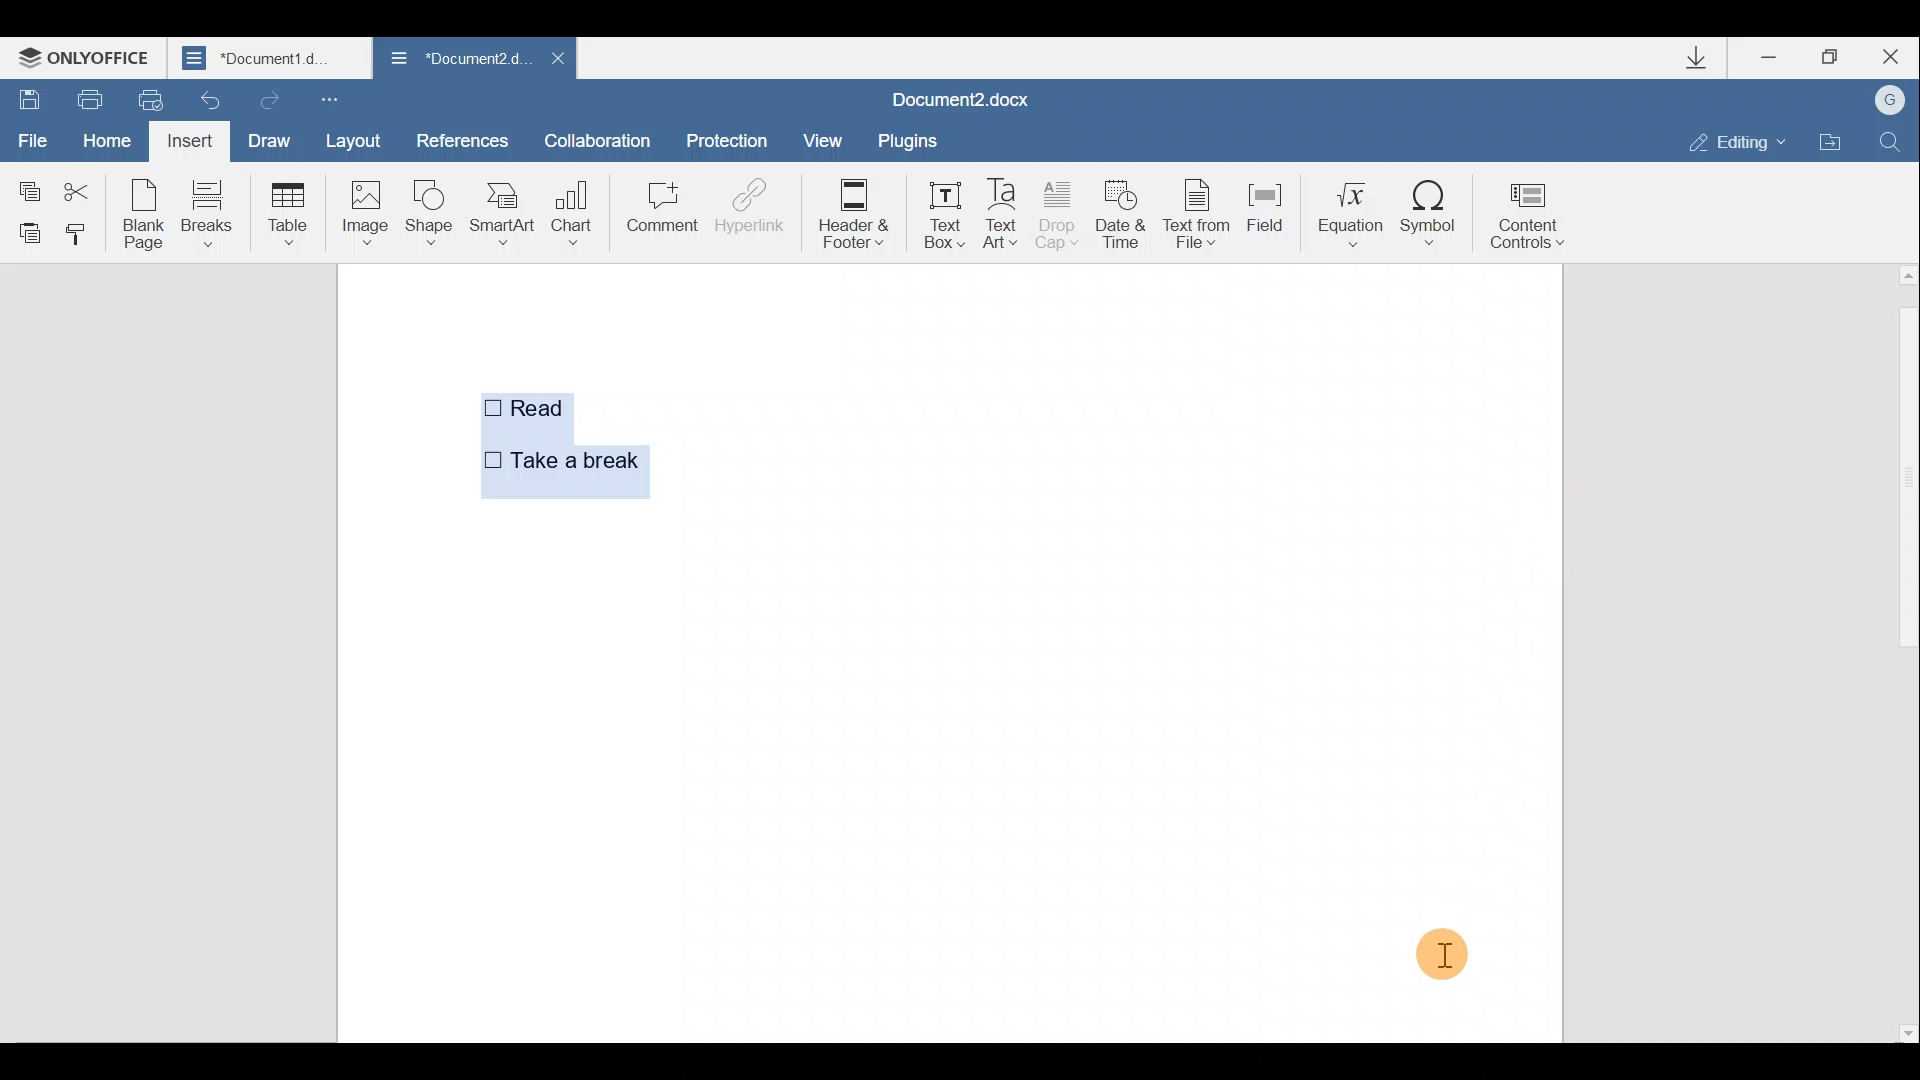 Image resolution: width=1920 pixels, height=1080 pixels. I want to click on Text from file, so click(1199, 217).